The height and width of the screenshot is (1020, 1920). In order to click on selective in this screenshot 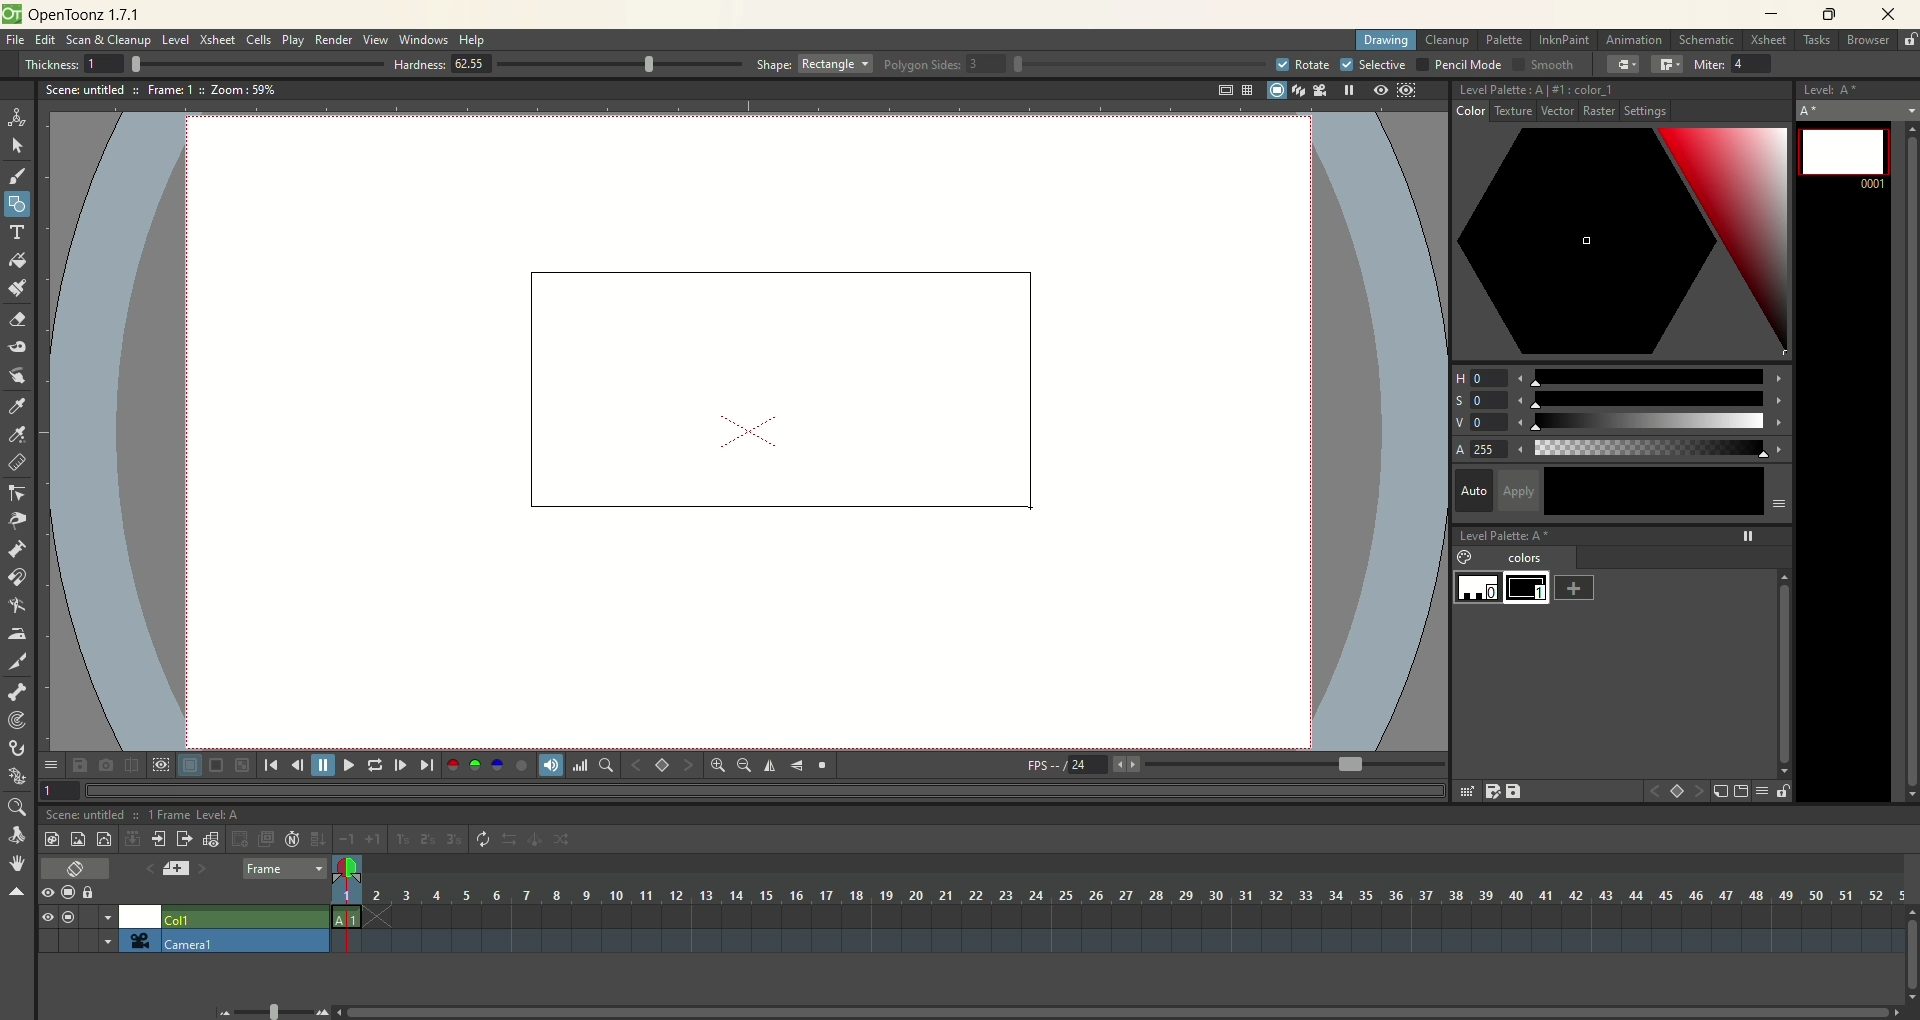, I will do `click(1374, 65)`.